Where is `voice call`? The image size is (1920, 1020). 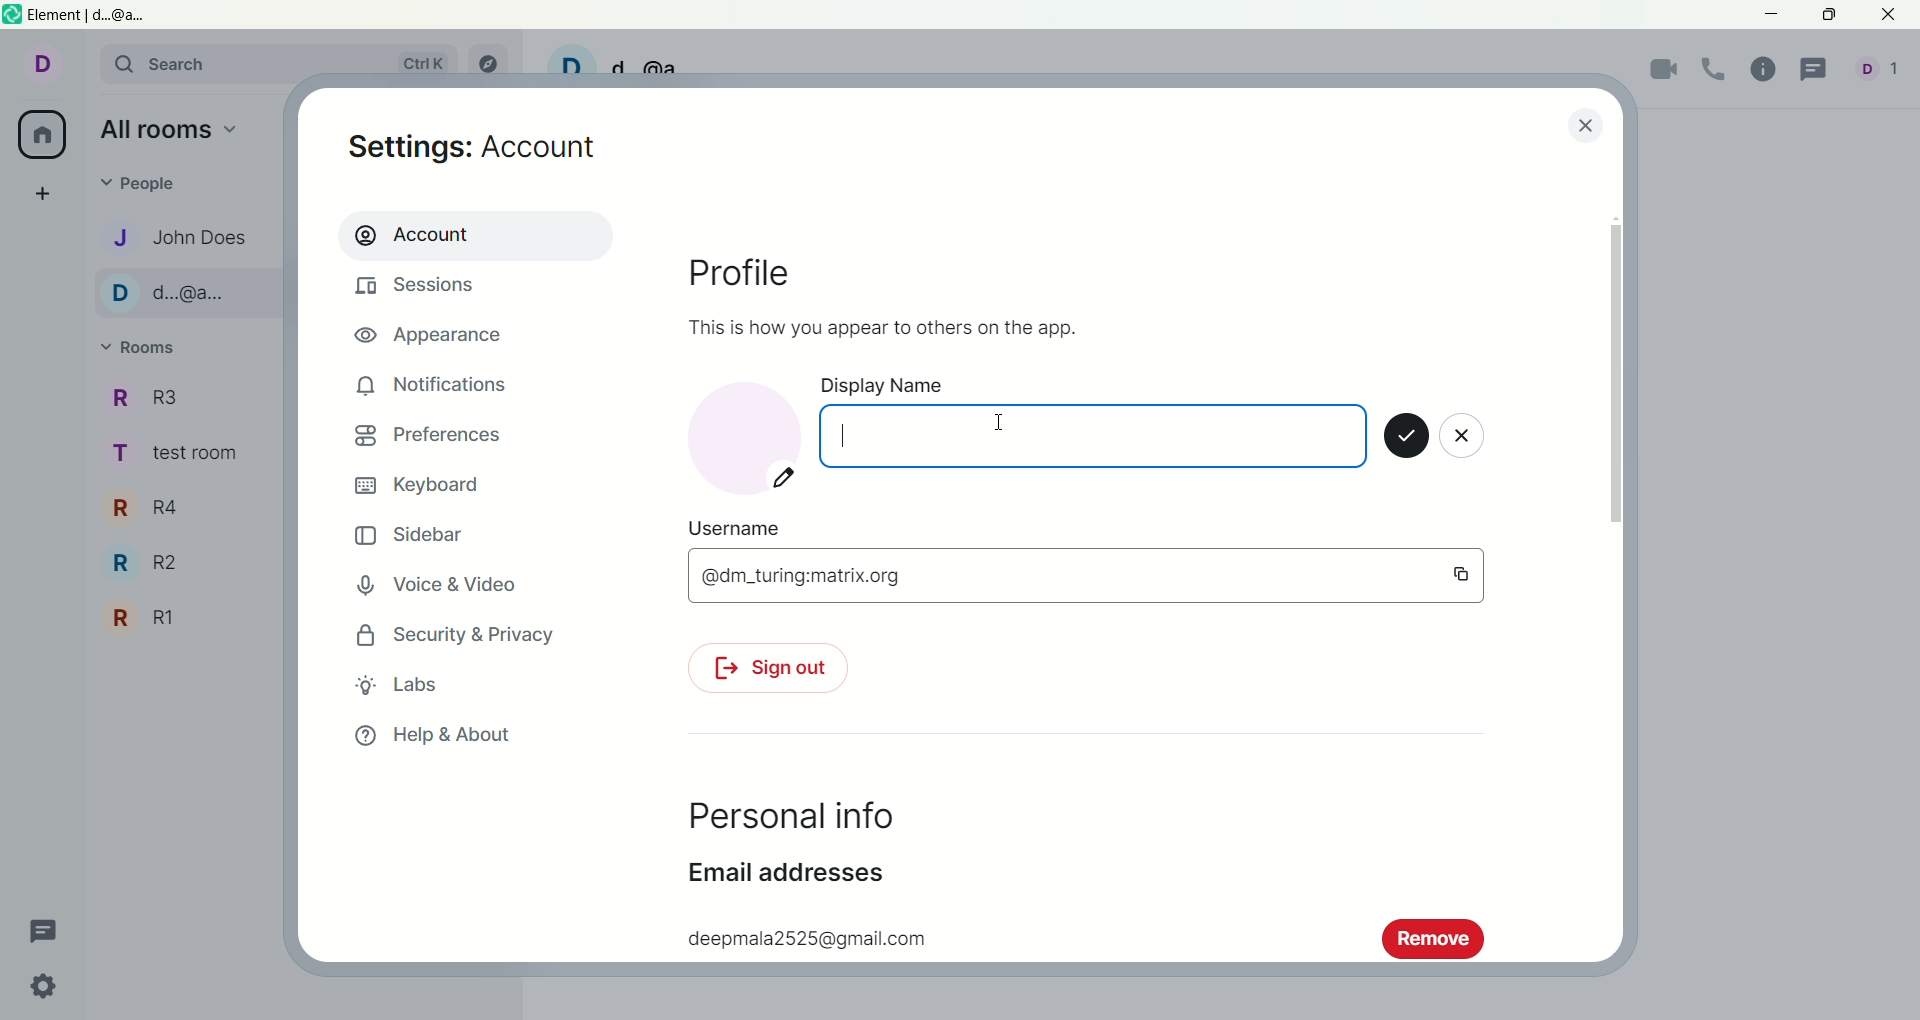 voice call is located at coordinates (1719, 70).